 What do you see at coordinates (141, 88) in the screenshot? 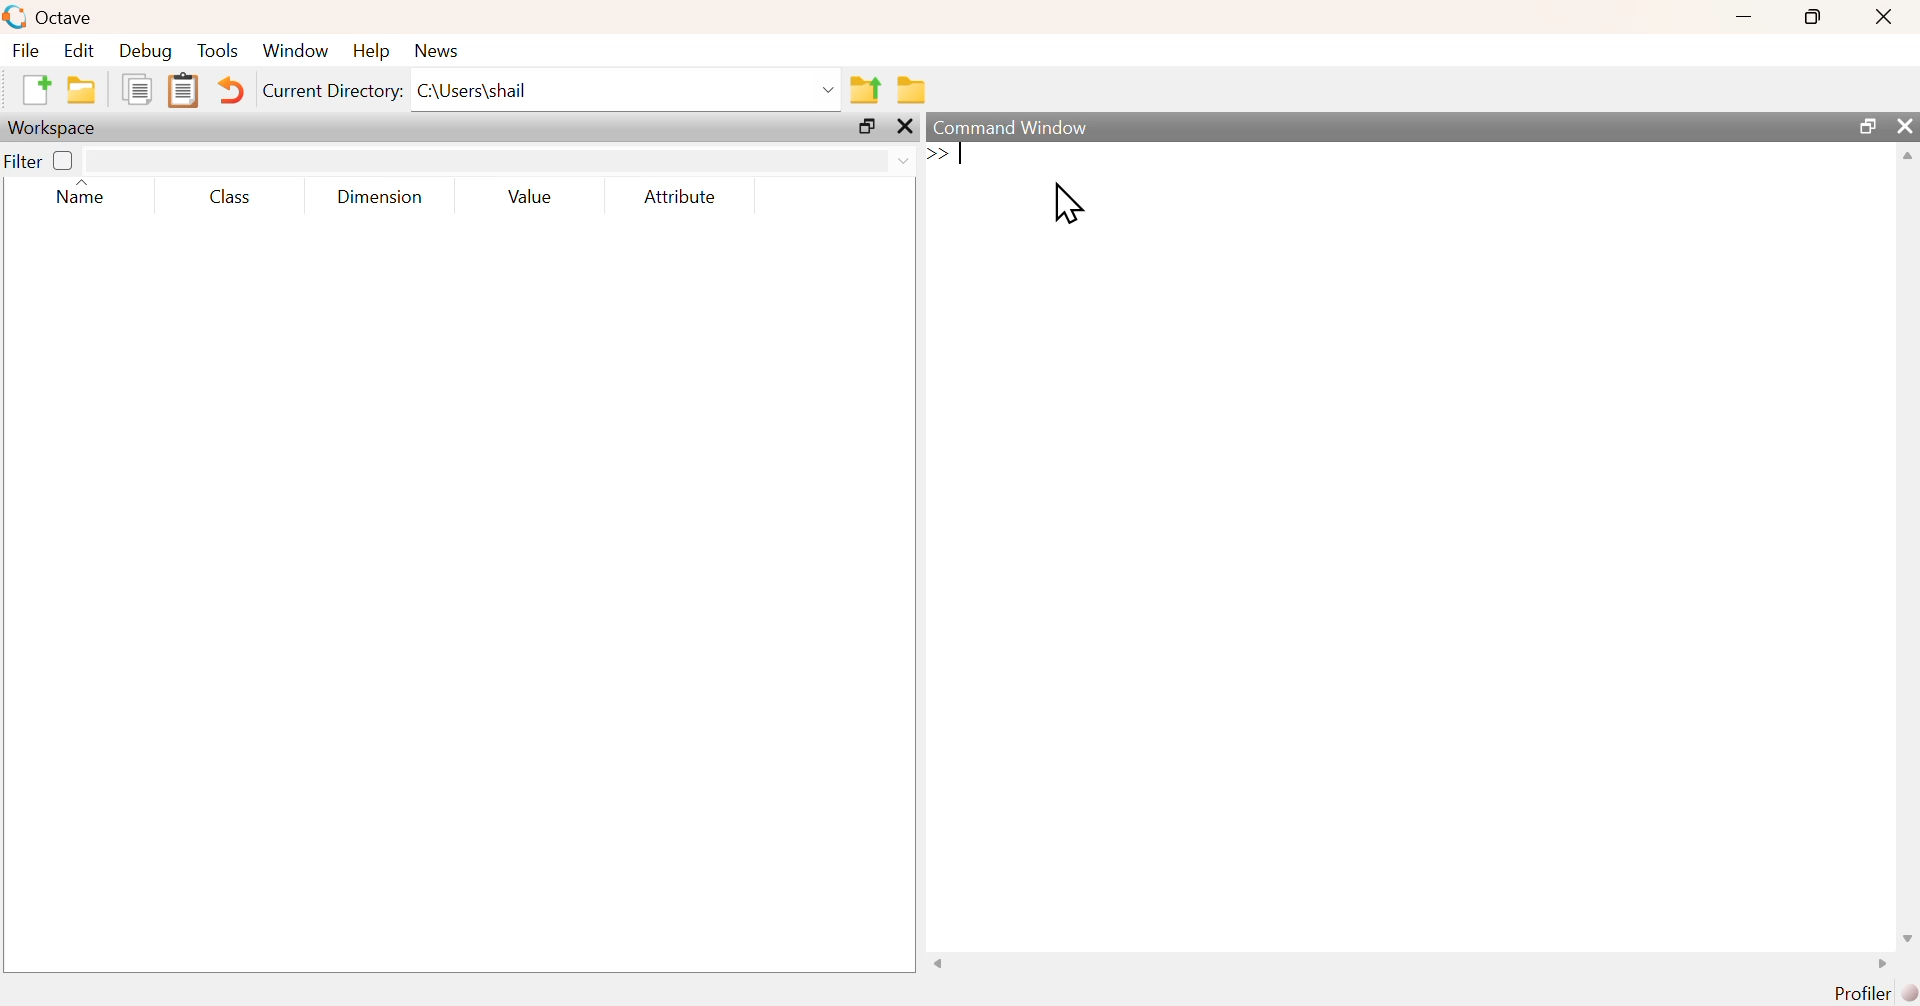
I see `copy` at bounding box center [141, 88].